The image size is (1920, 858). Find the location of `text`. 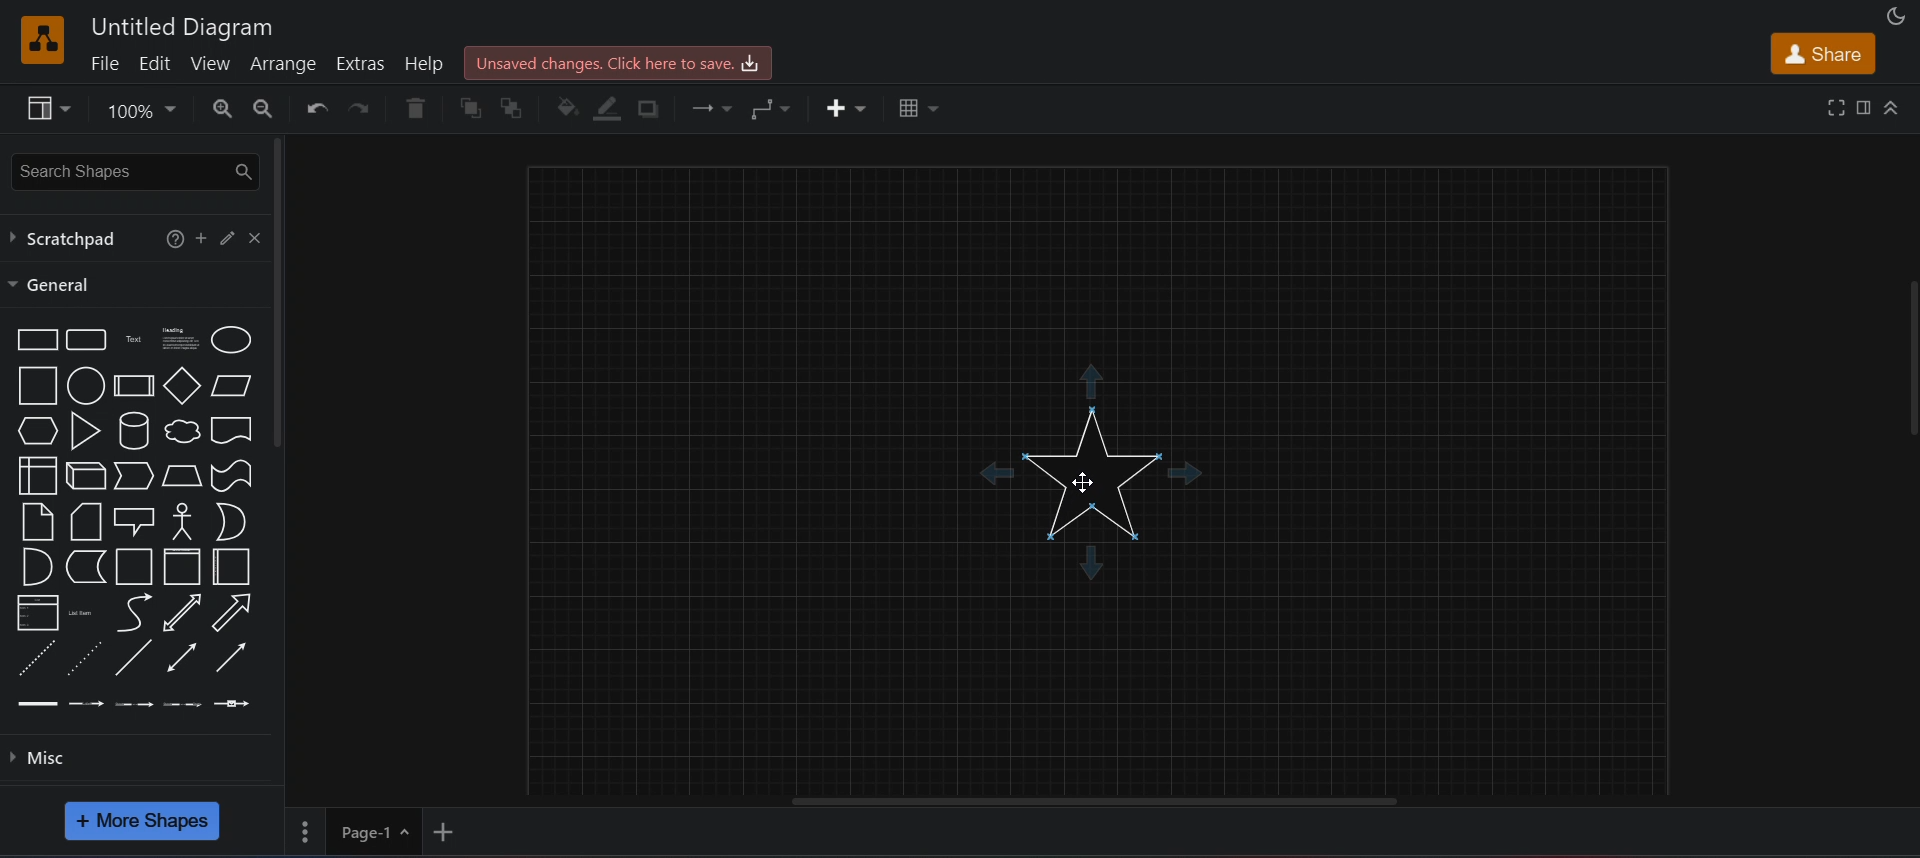

text is located at coordinates (130, 340).